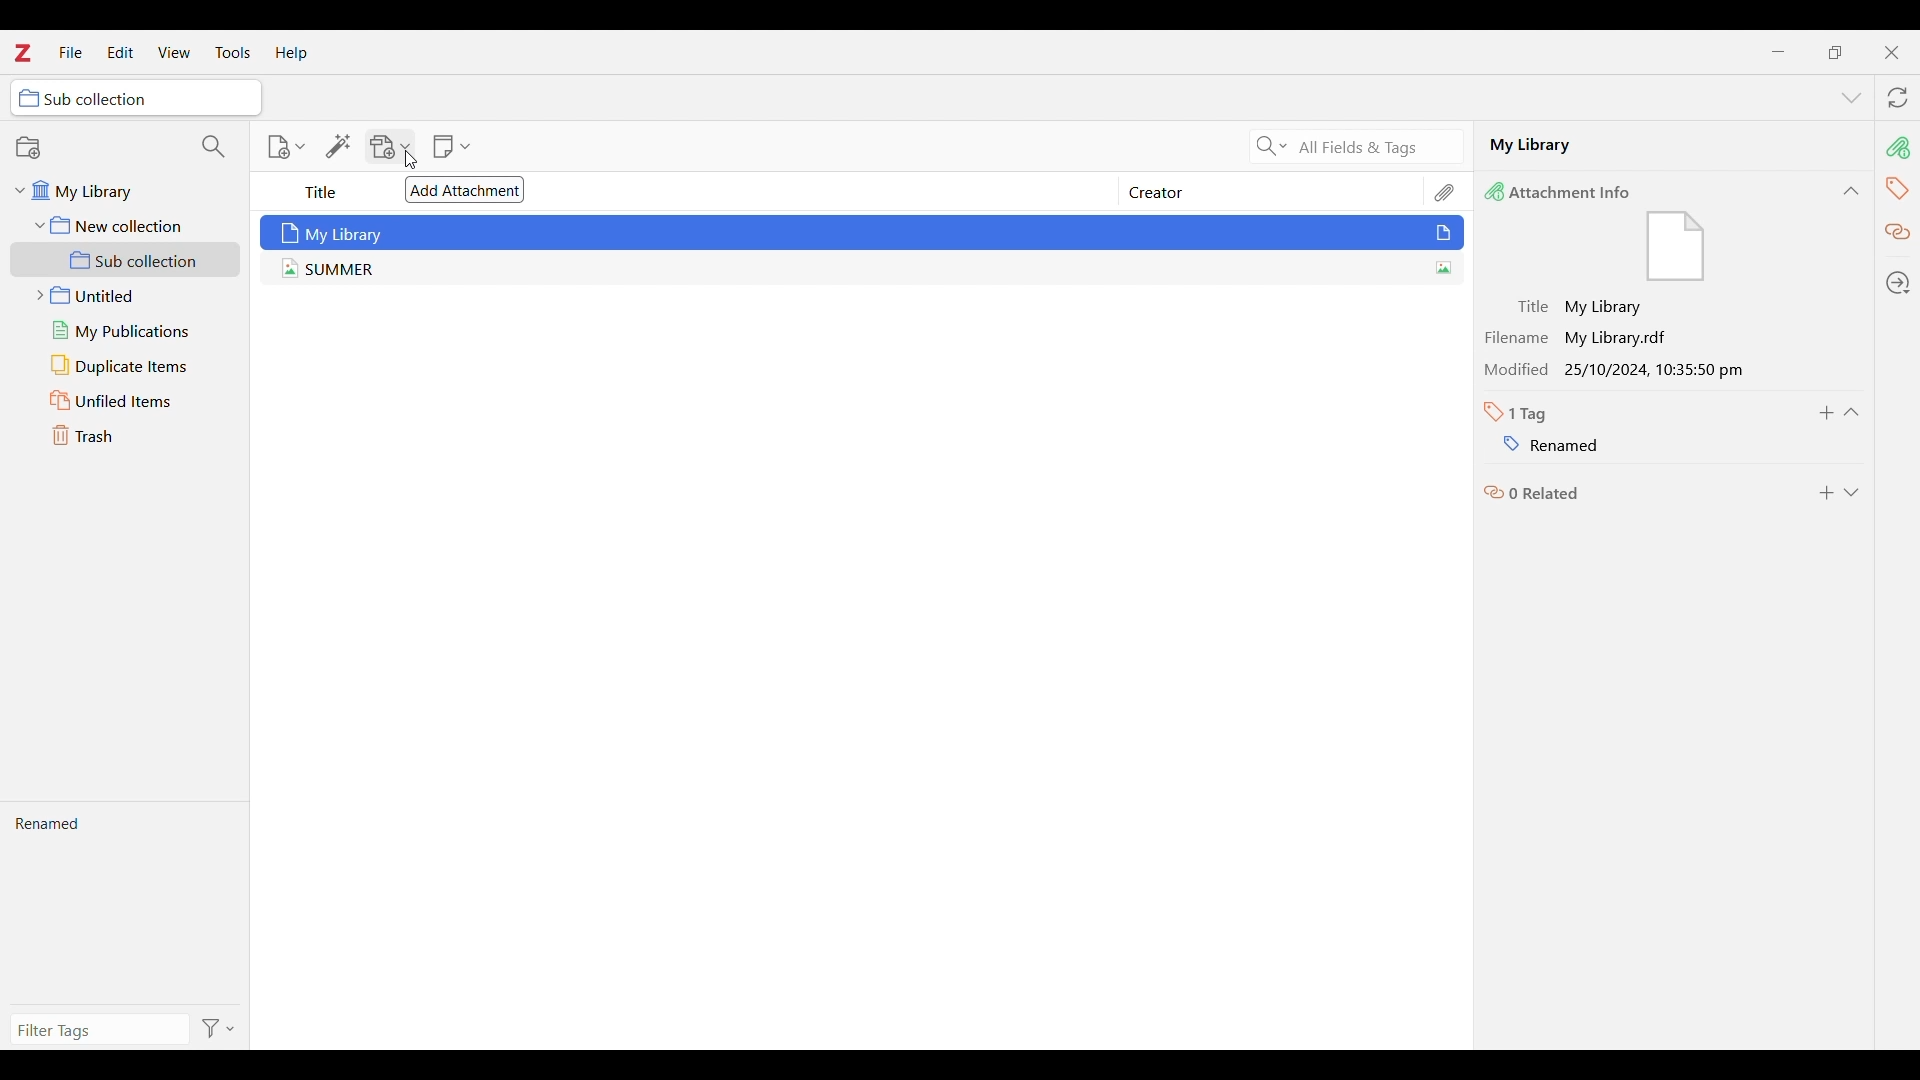 The width and height of the screenshot is (1920, 1080). What do you see at coordinates (121, 52) in the screenshot?
I see `Edit menu` at bounding box center [121, 52].